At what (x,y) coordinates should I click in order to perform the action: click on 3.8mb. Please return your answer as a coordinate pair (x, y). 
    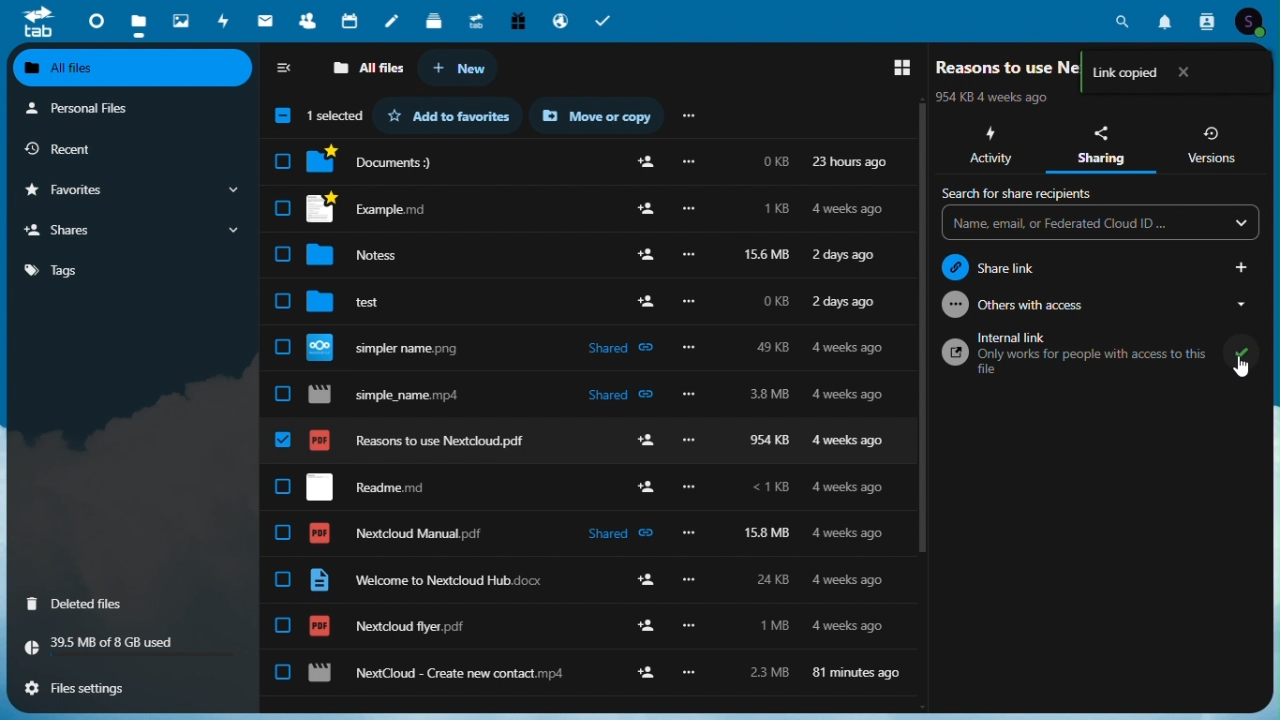
    Looking at the image, I should click on (773, 394).